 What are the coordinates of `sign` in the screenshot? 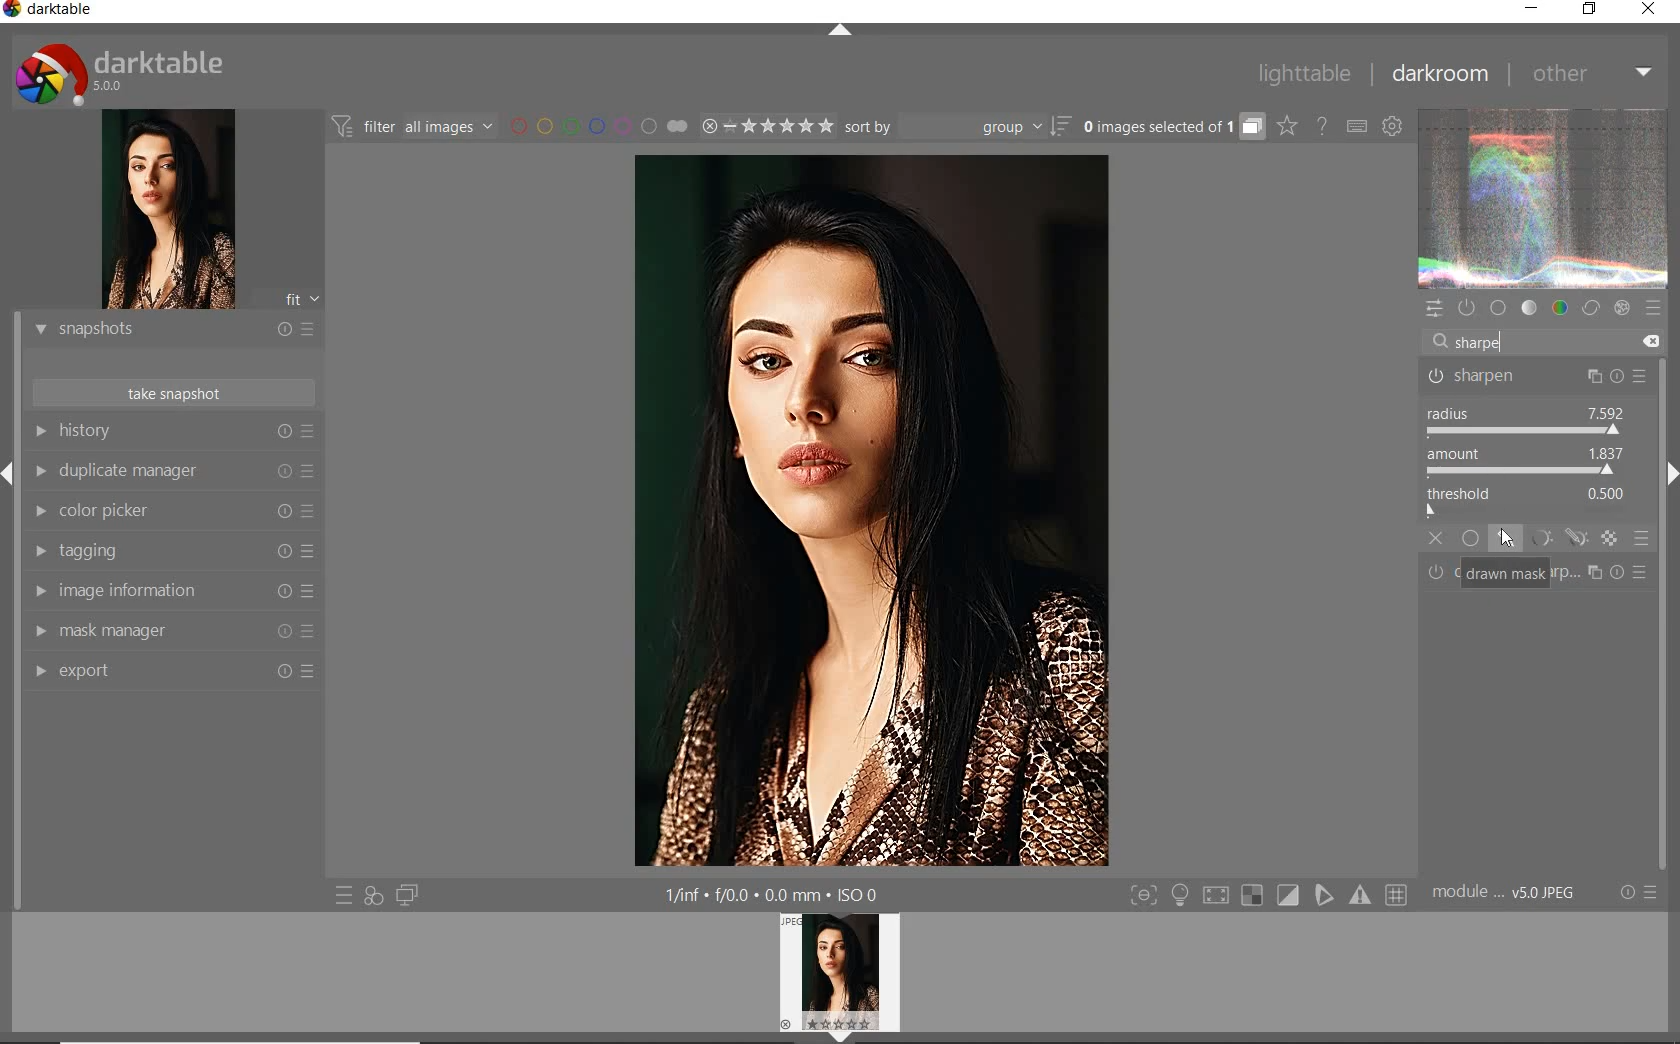 It's located at (1594, 575).